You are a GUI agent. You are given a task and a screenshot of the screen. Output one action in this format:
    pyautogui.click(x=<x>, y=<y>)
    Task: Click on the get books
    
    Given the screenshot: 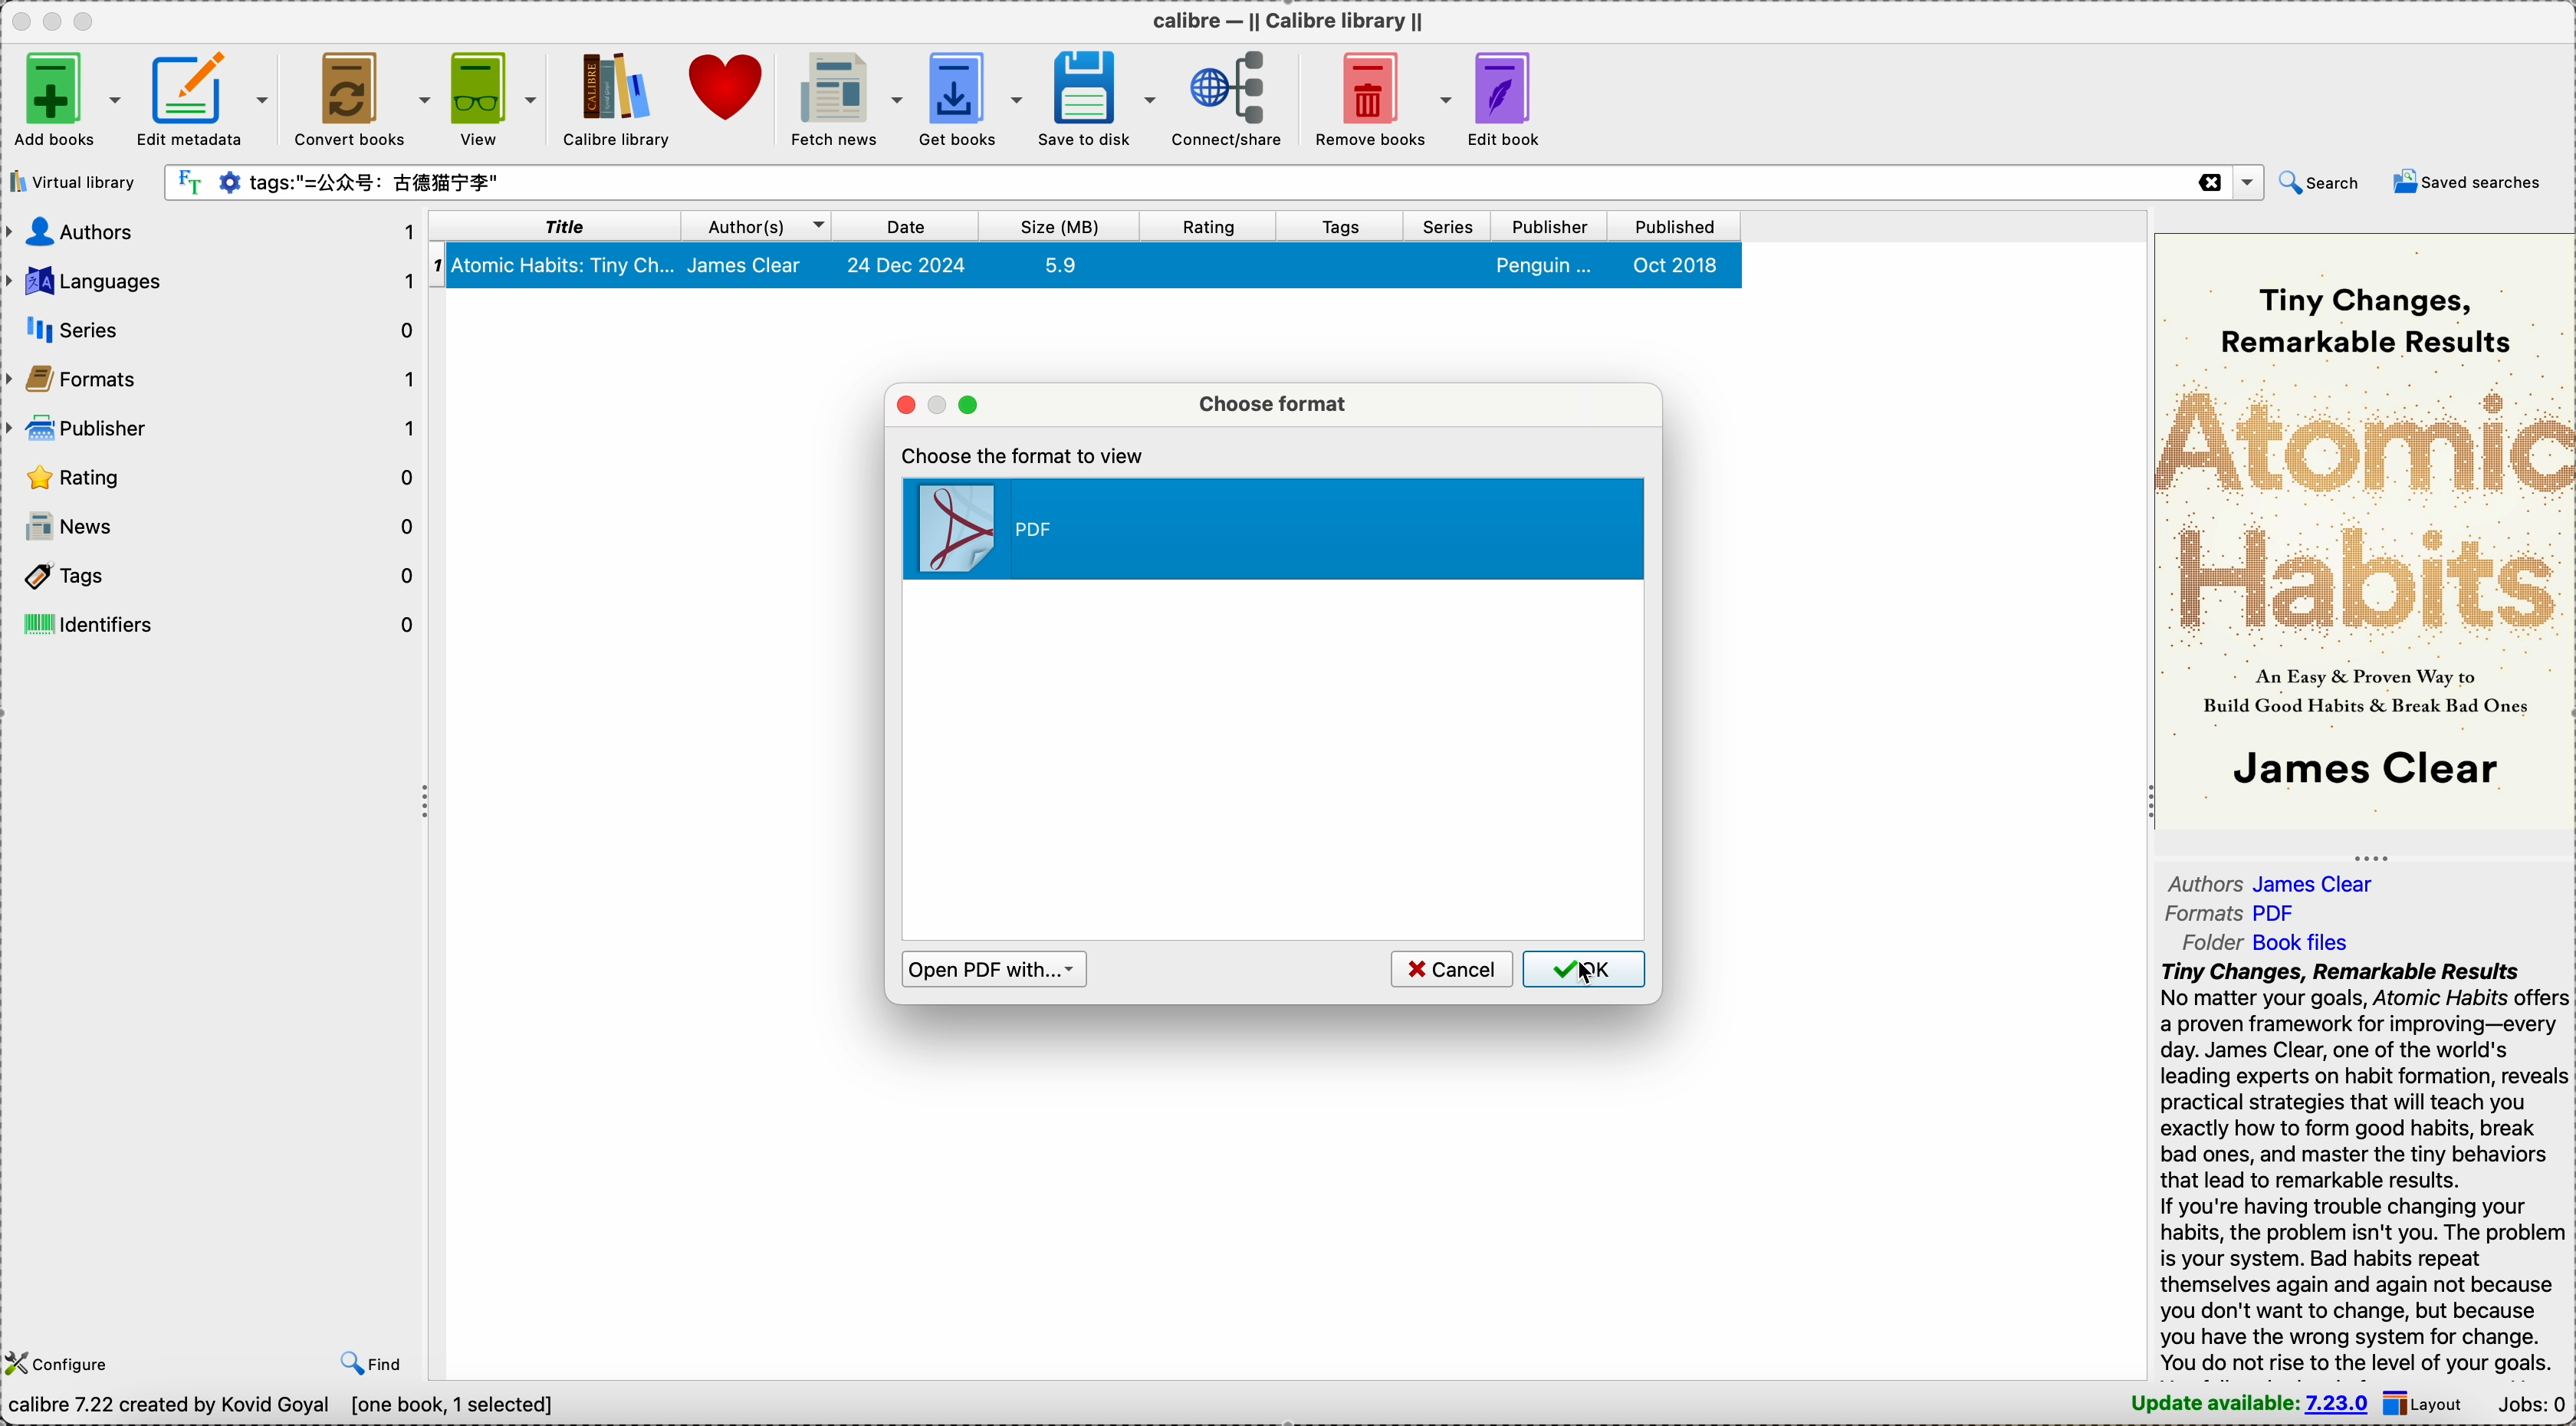 What is the action you would take?
    pyautogui.click(x=971, y=95)
    